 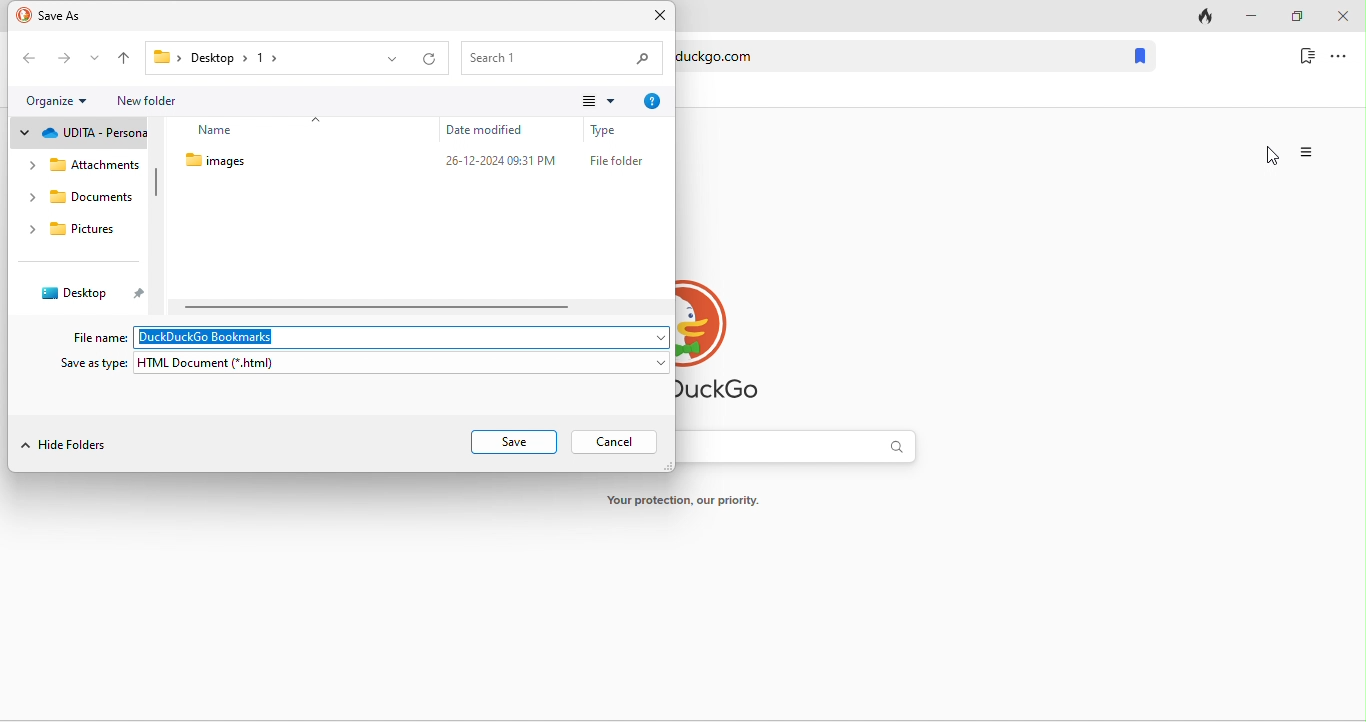 I want to click on search bar, so click(x=807, y=452).